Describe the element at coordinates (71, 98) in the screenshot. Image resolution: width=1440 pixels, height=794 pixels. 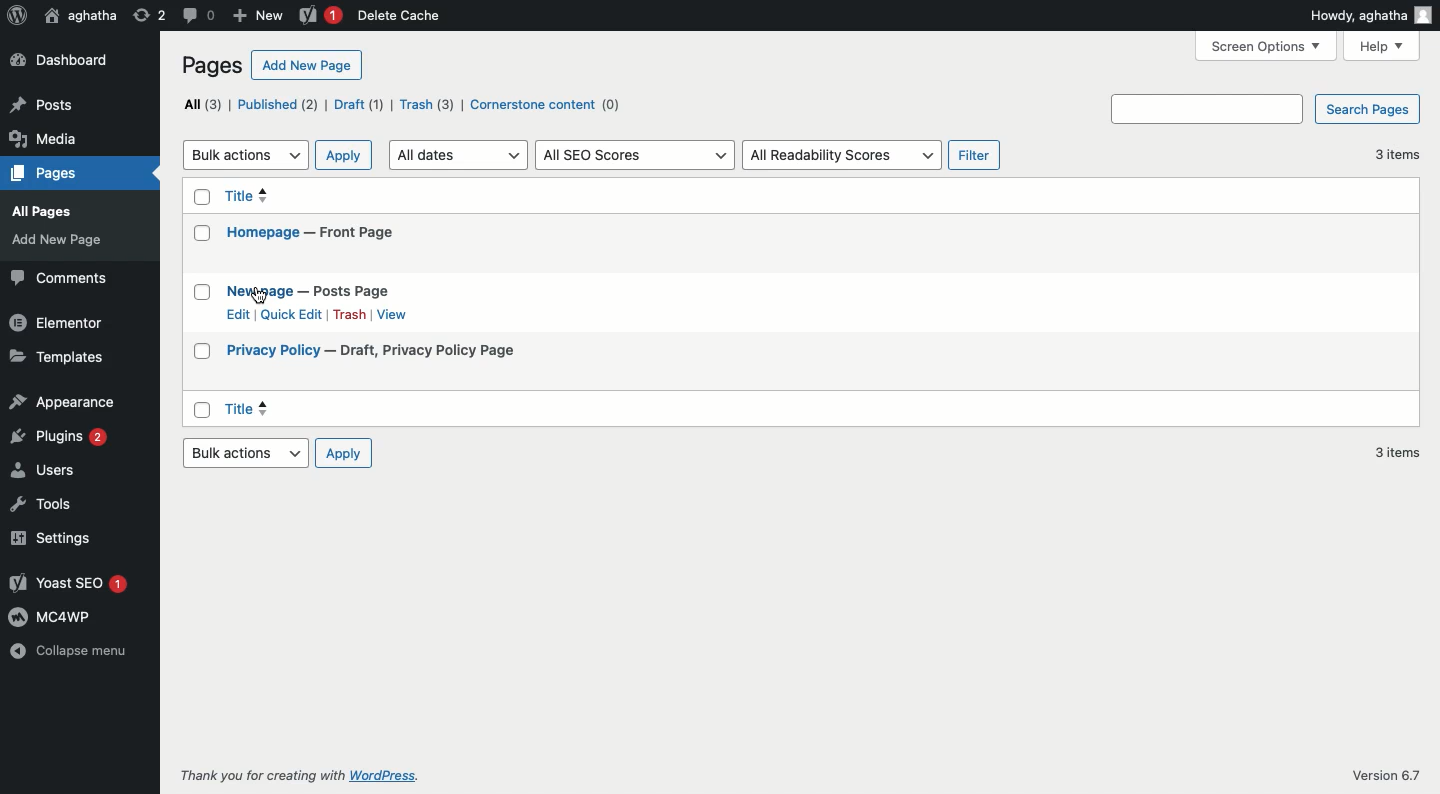
I see `Home` at that location.